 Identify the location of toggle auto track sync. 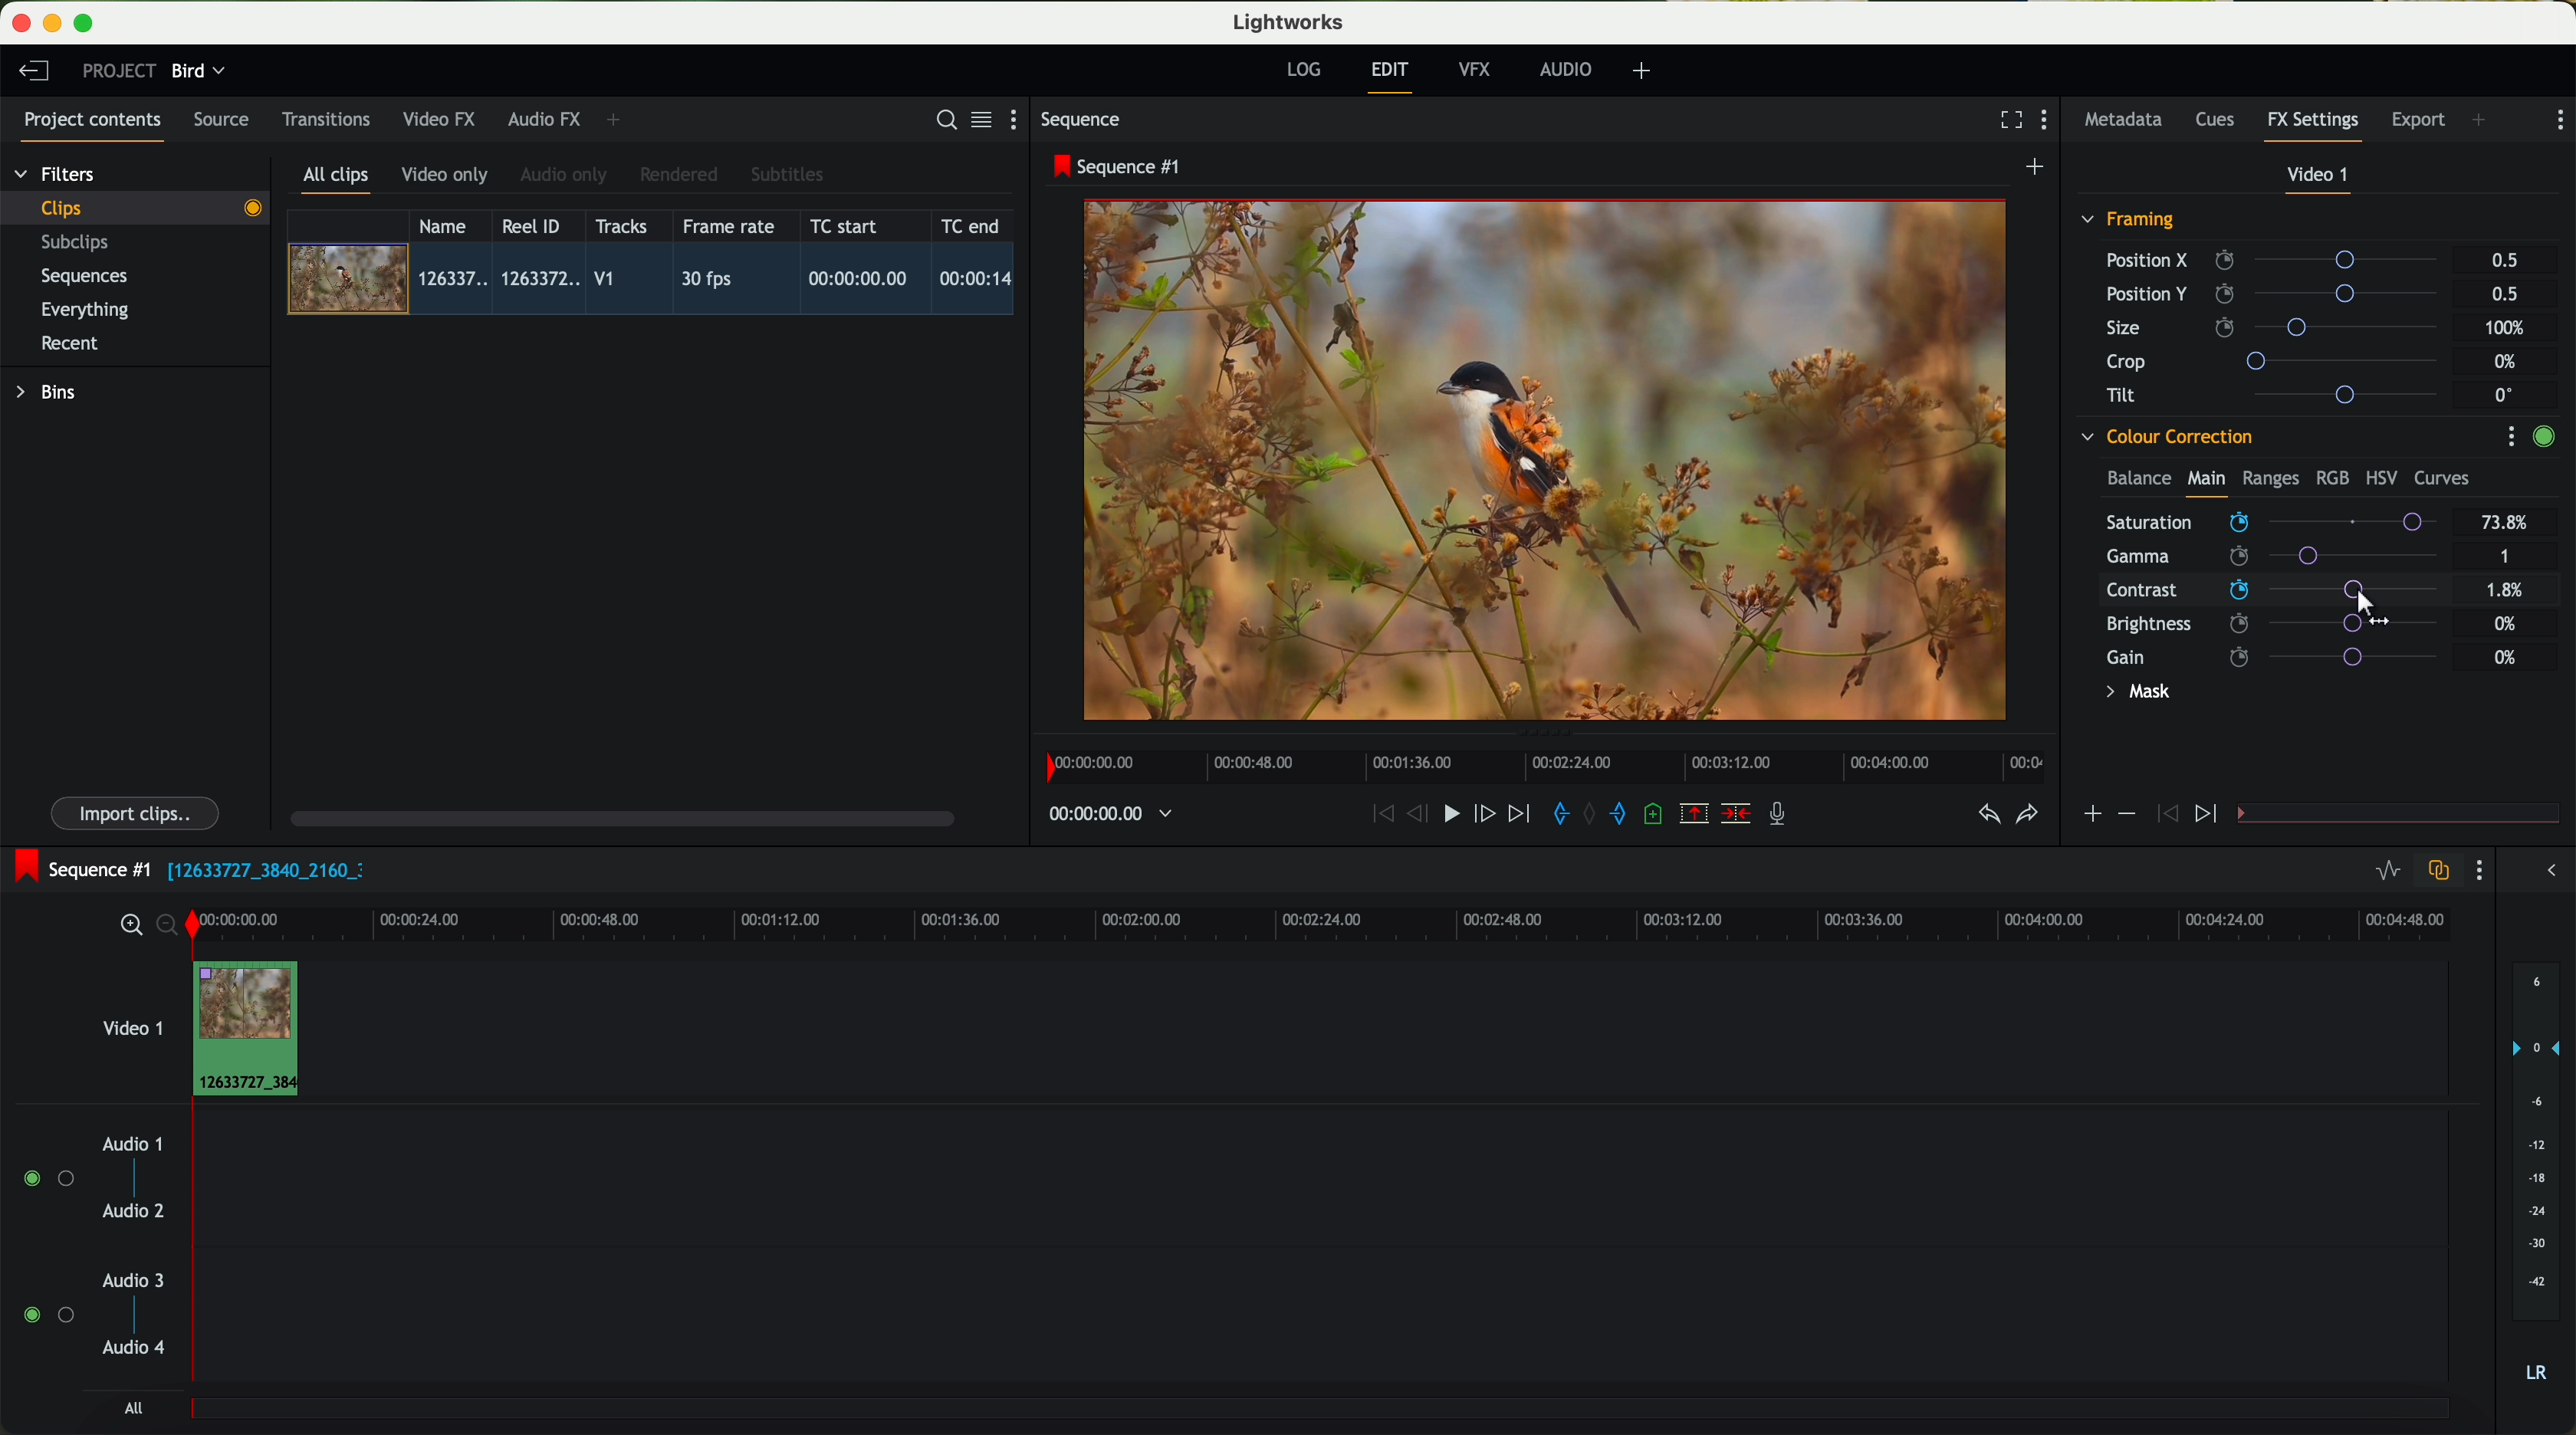
(2434, 872).